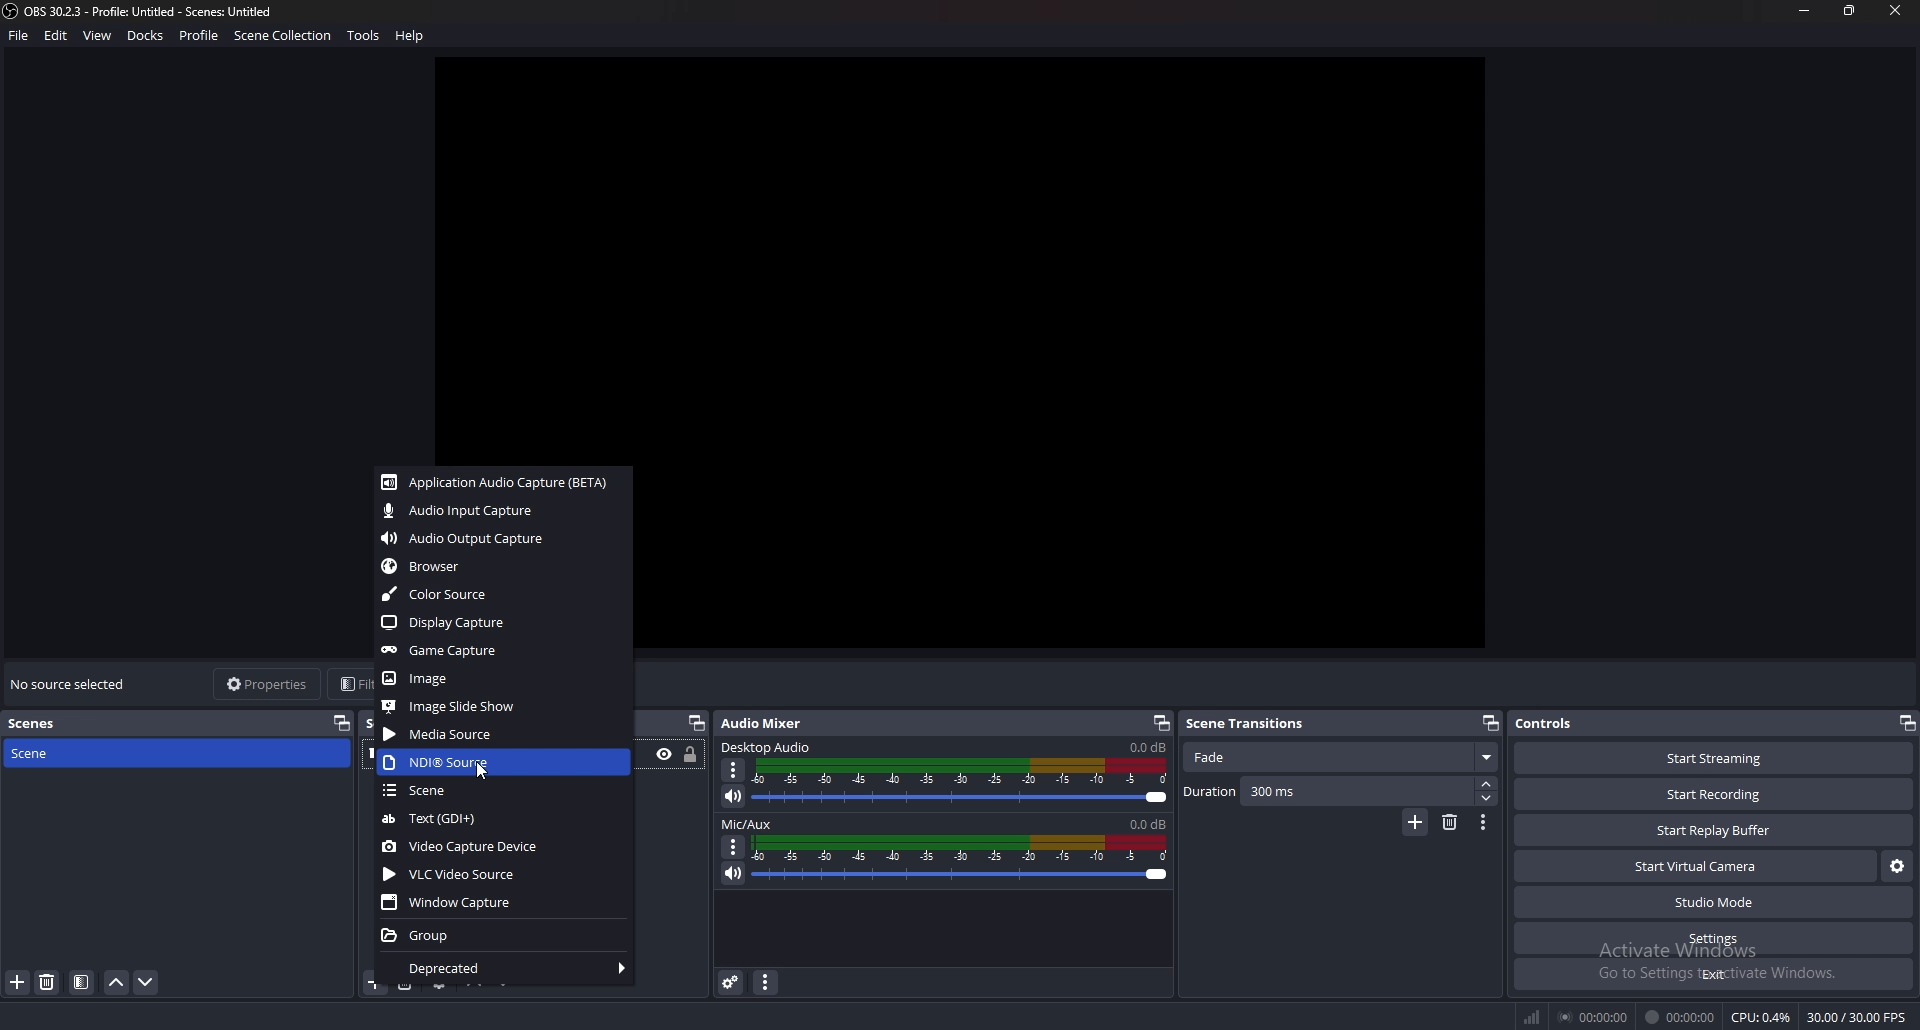 The image size is (1920, 1030). Describe the element at coordinates (1895, 11) in the screenshot. I see `Close` at that location.